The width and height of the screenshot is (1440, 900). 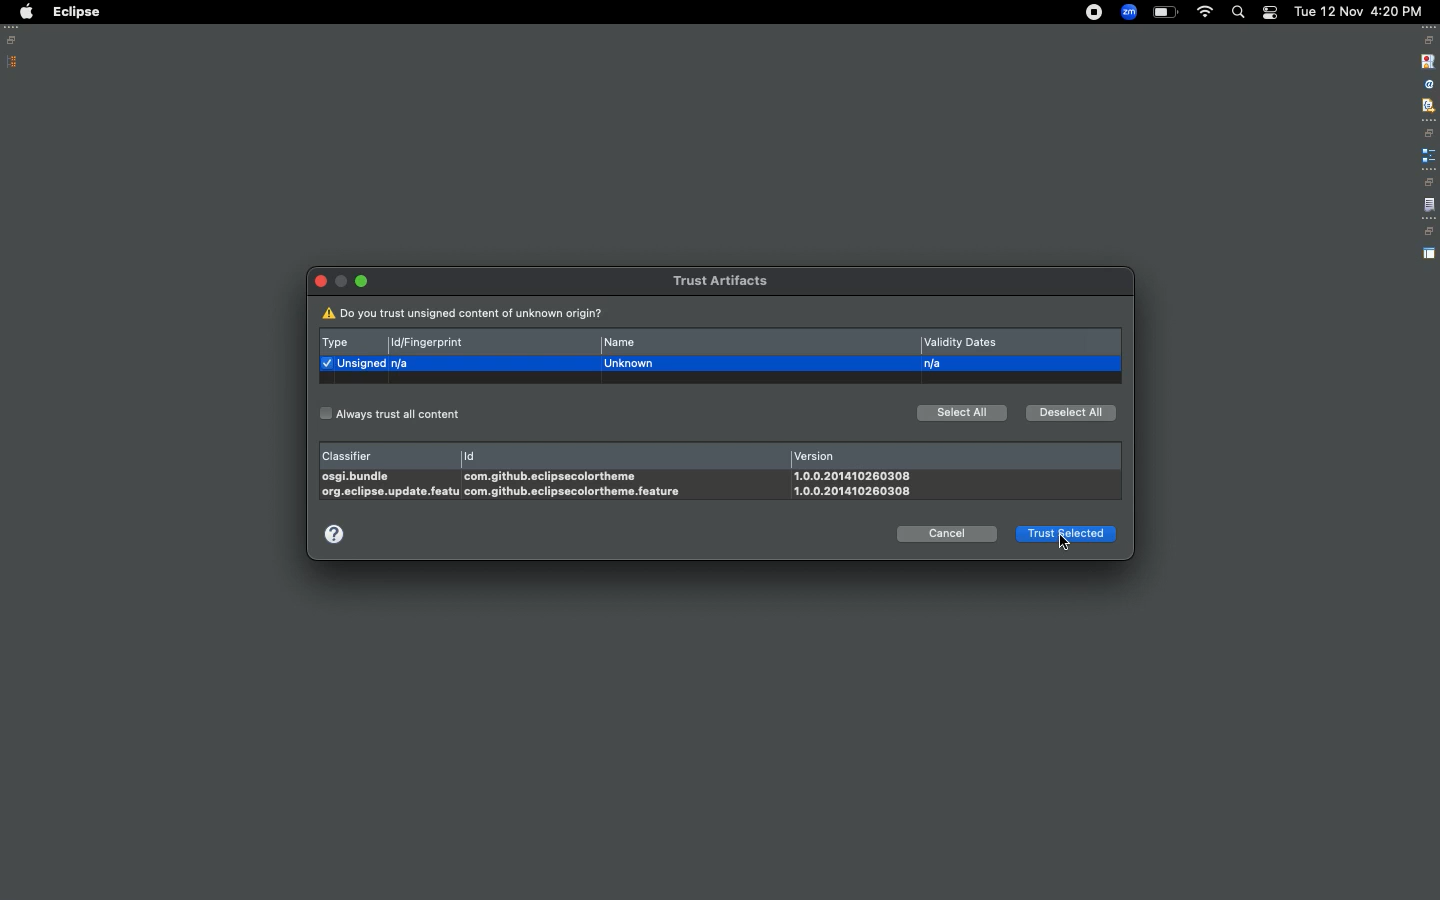 I want to click on perspective, so click(x=1429, y=254).